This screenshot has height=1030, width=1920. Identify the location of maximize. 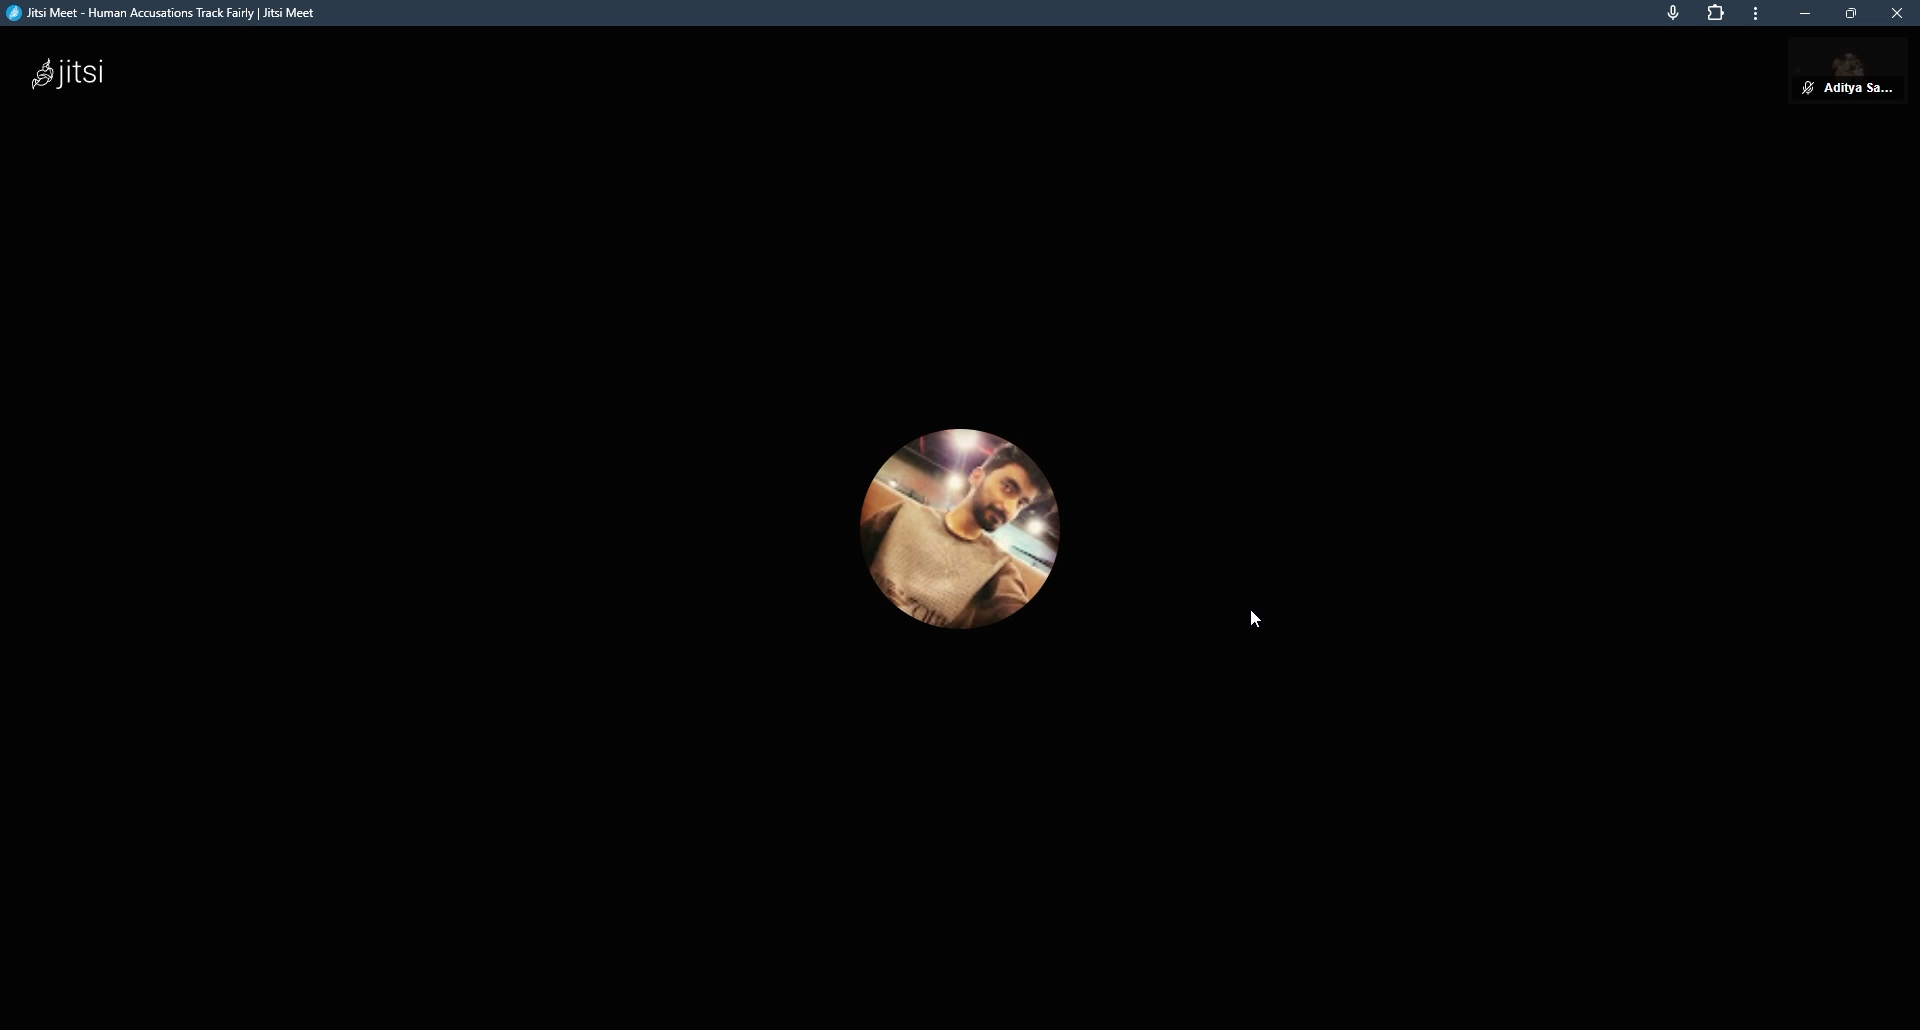
(1851, 13).